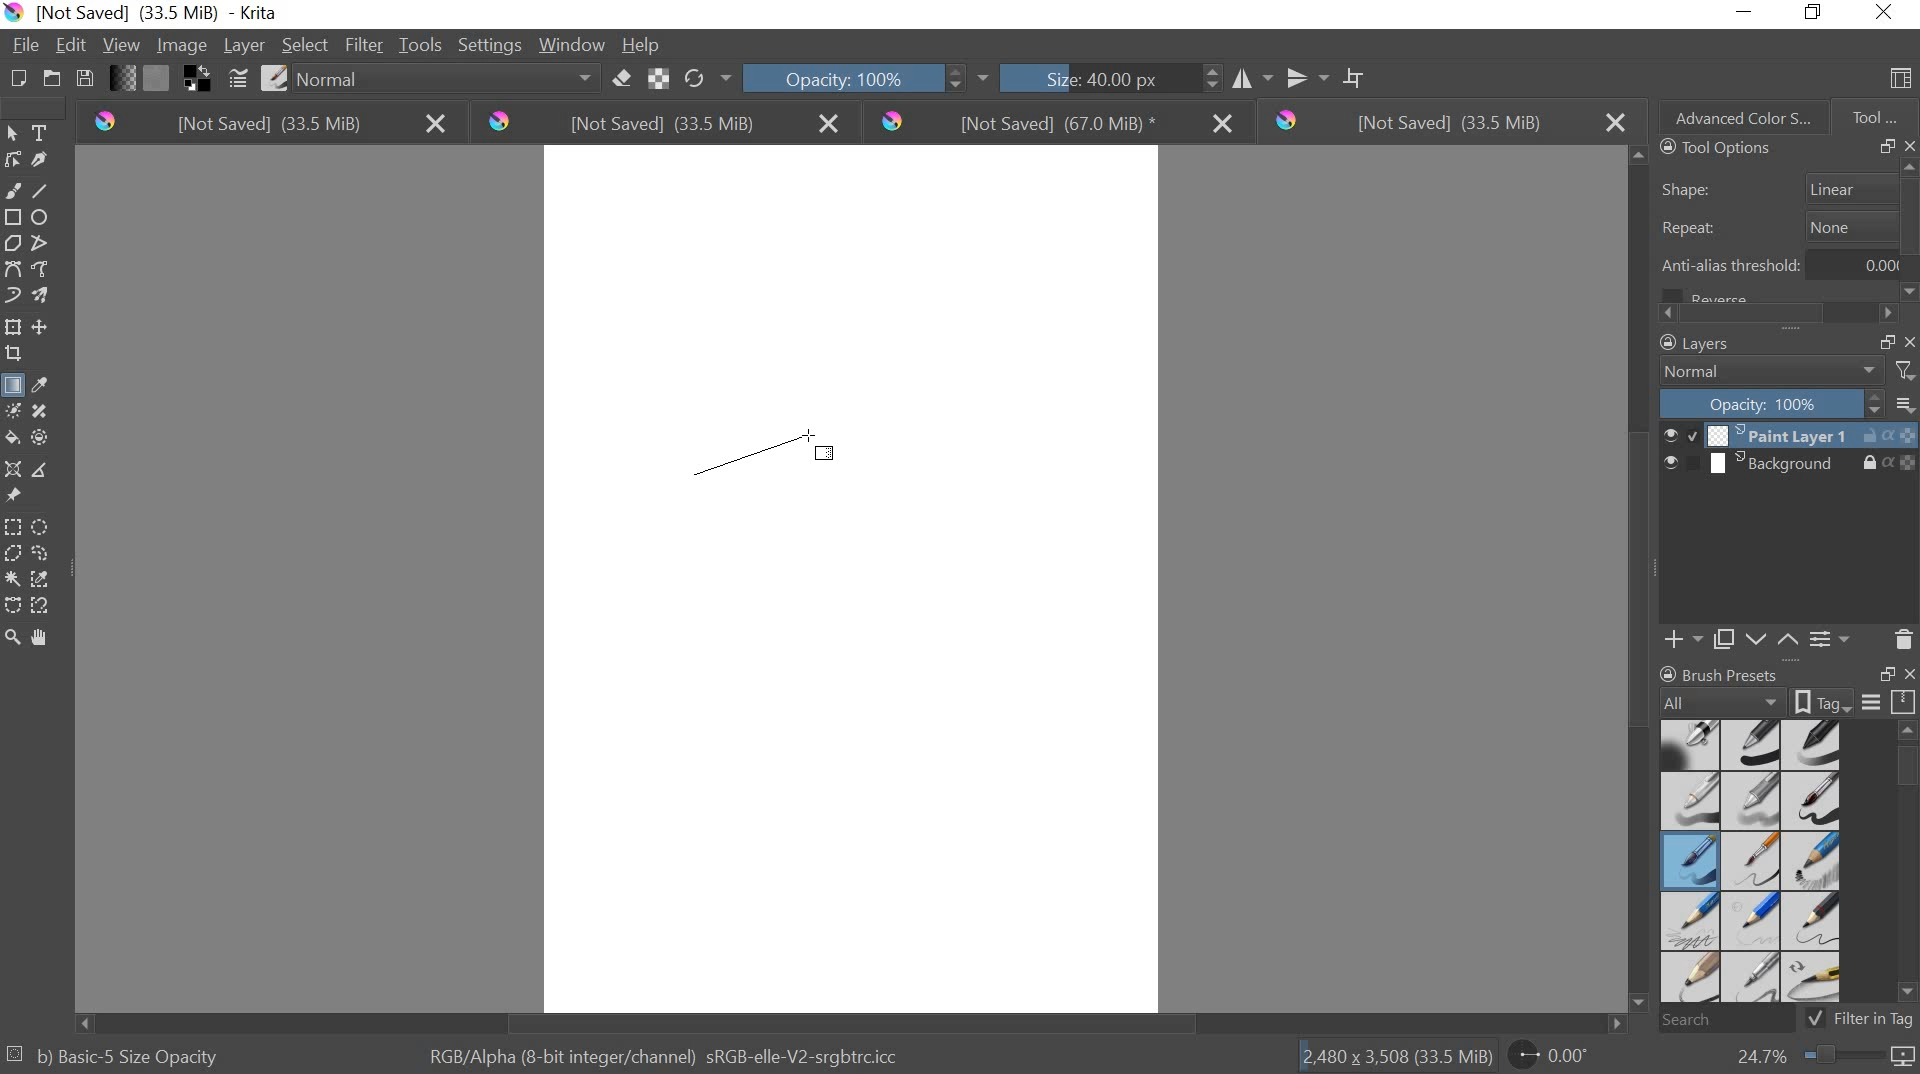  What do you see at coordinates (121, 47) in the screenshot?
I see `VIEW` at bounding box center [121, 47].